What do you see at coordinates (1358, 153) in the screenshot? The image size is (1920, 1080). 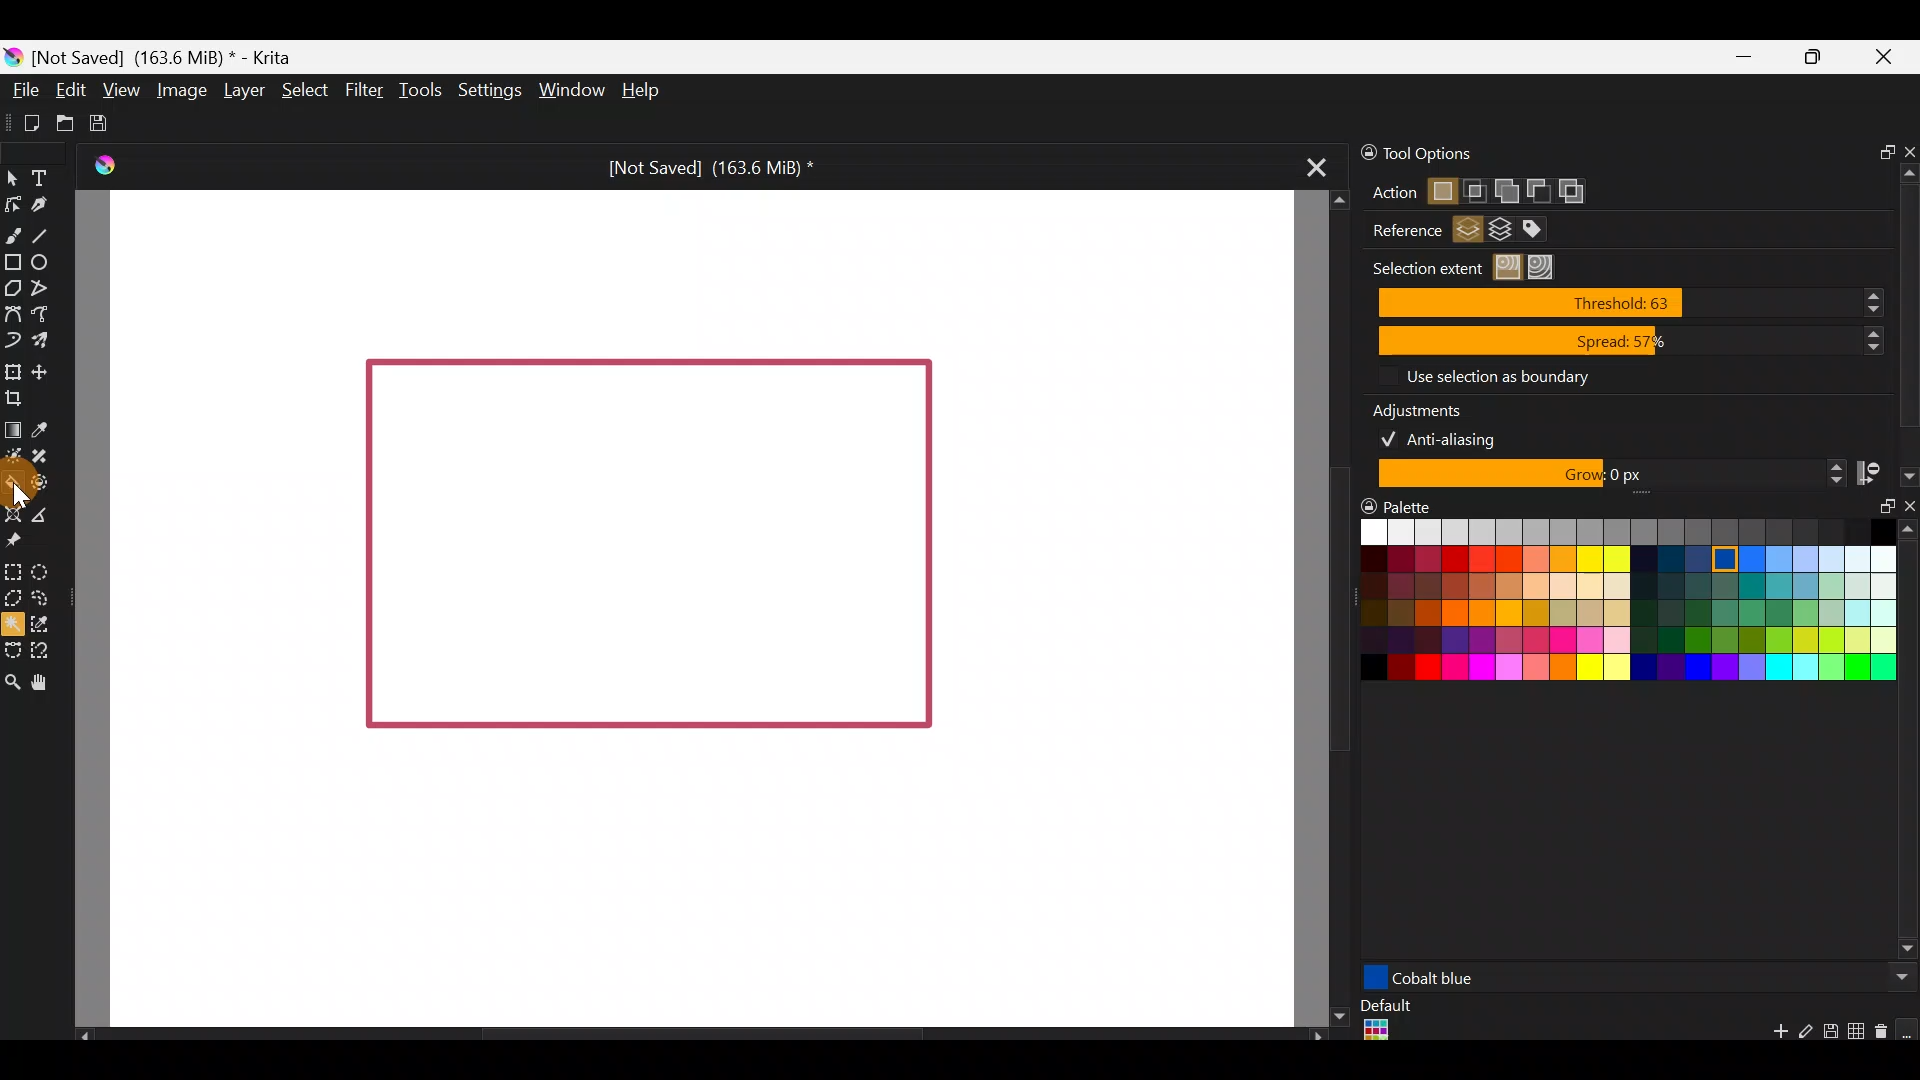 I see `Lock docker` at bounding box center [1358, 153].